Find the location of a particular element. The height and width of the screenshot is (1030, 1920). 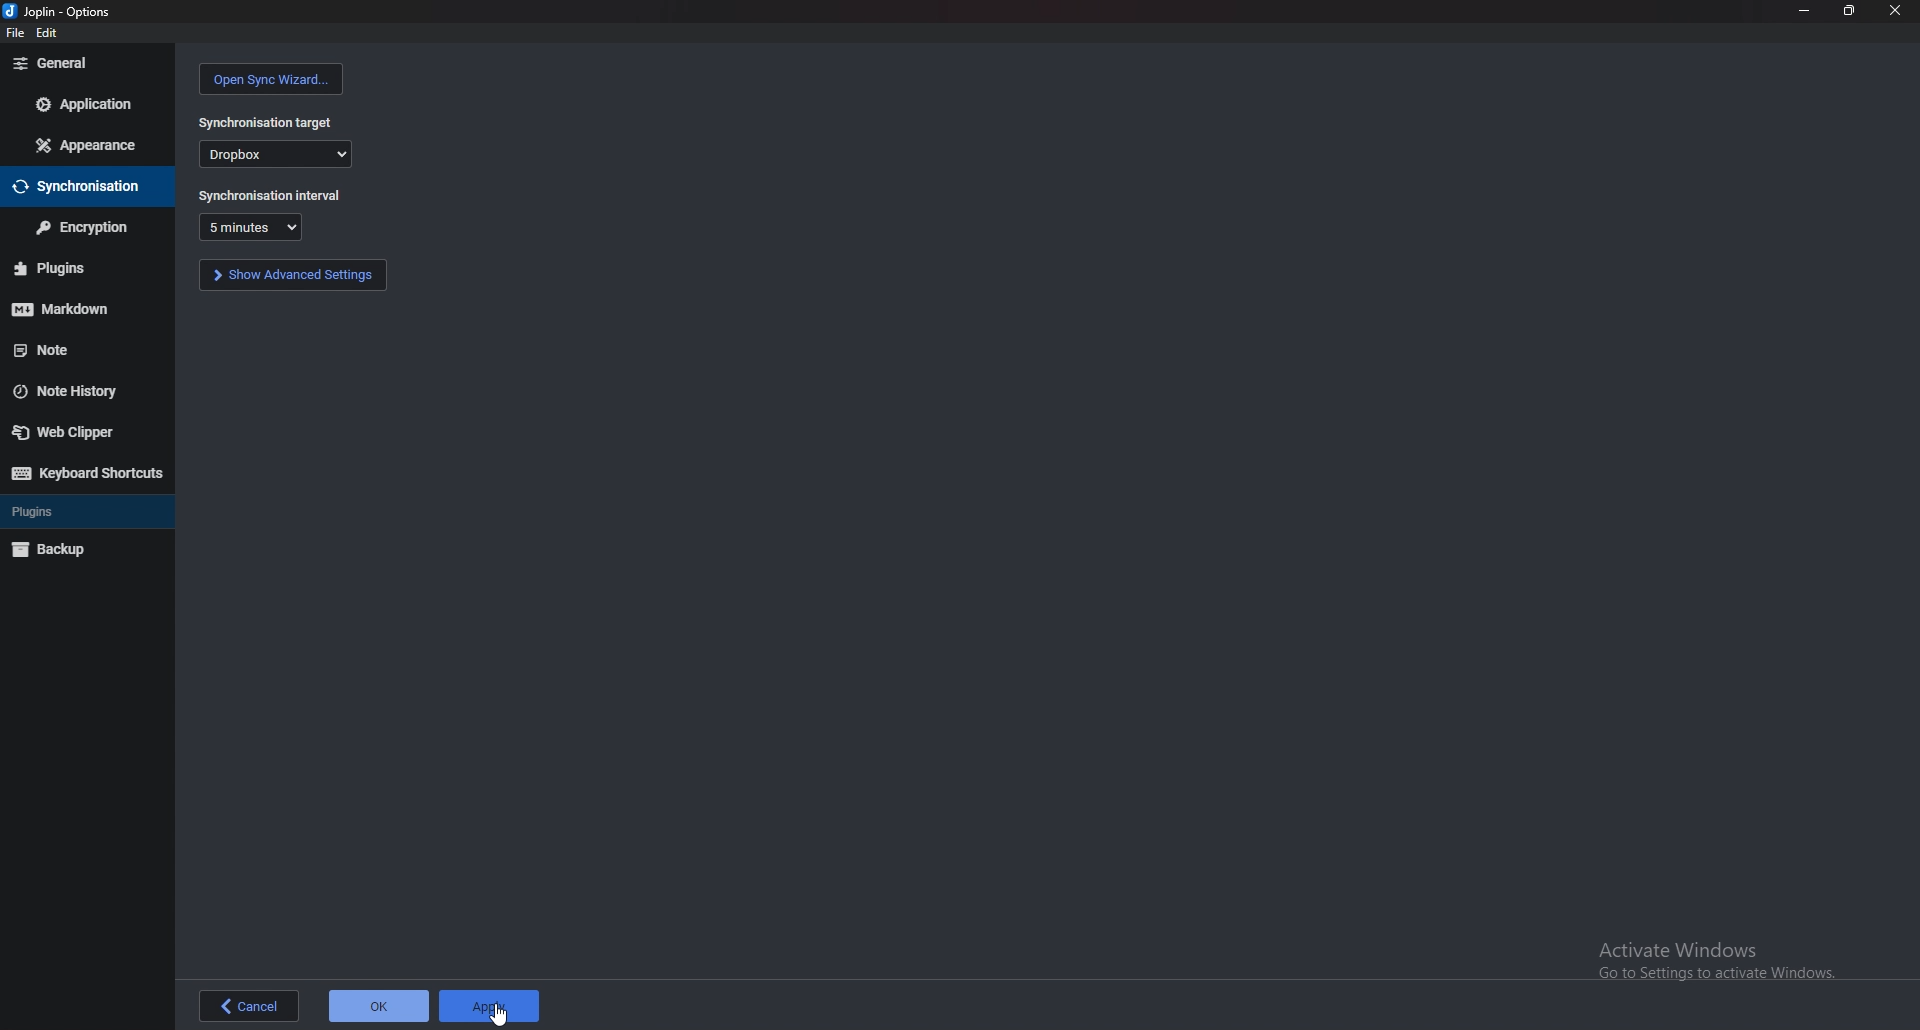

application is located at coordinates (88, 102).